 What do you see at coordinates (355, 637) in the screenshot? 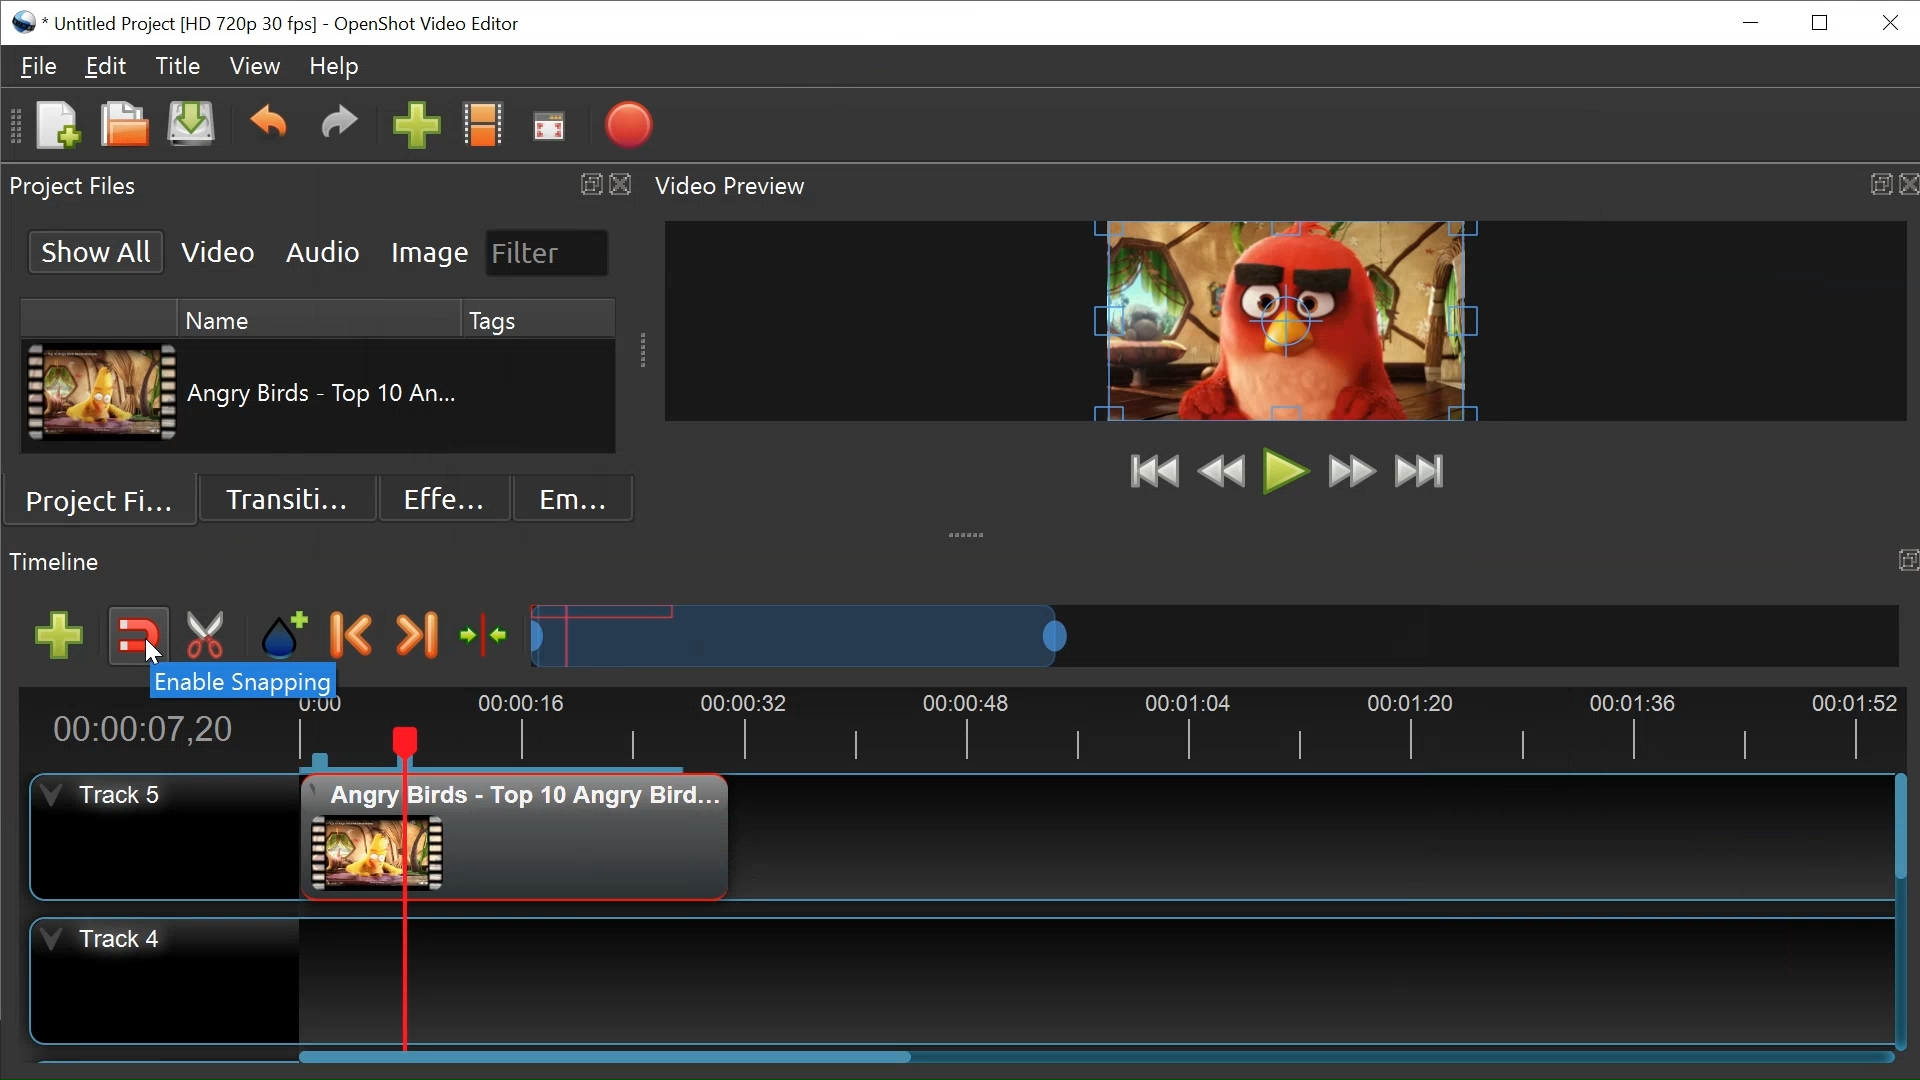
I see `Previous Marker` at bounding box center [355, 637].